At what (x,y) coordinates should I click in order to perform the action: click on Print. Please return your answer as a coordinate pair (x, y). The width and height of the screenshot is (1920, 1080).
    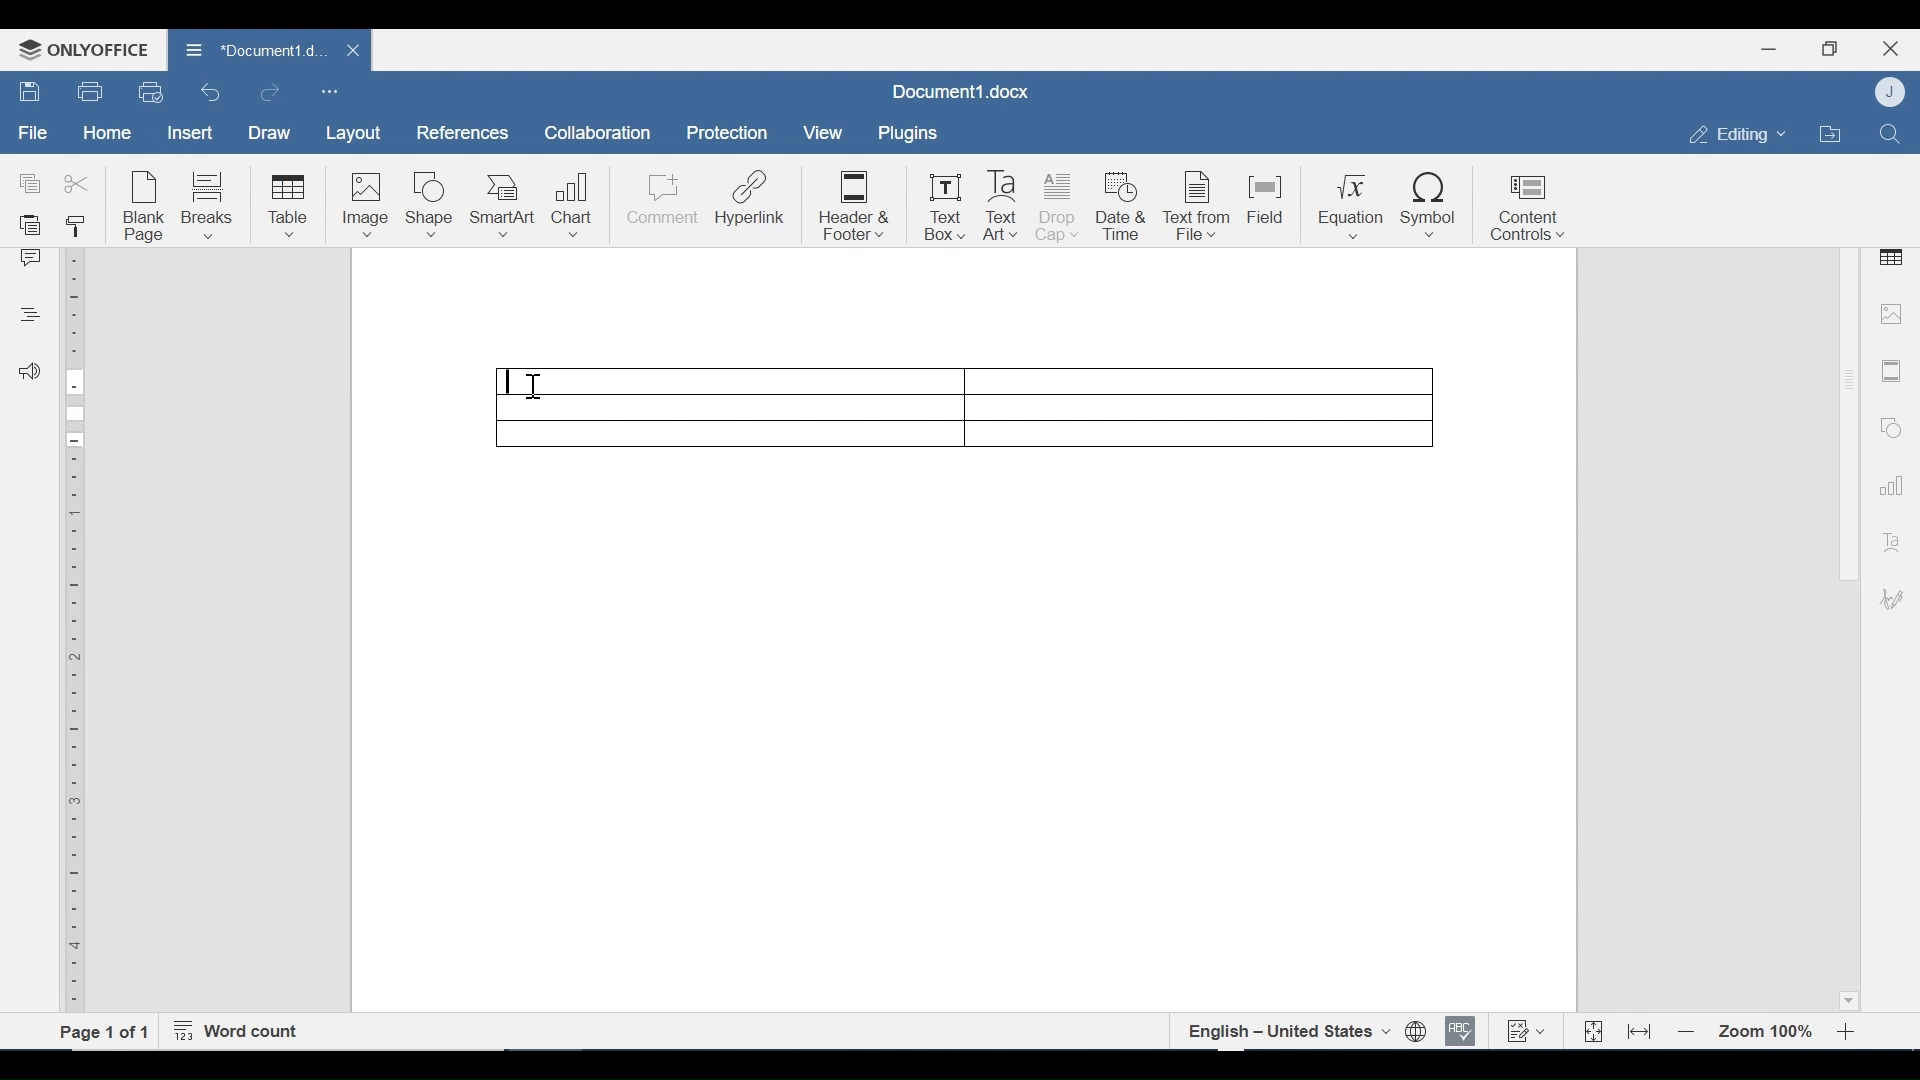
    Looking at the image, I should click on (91, 92).